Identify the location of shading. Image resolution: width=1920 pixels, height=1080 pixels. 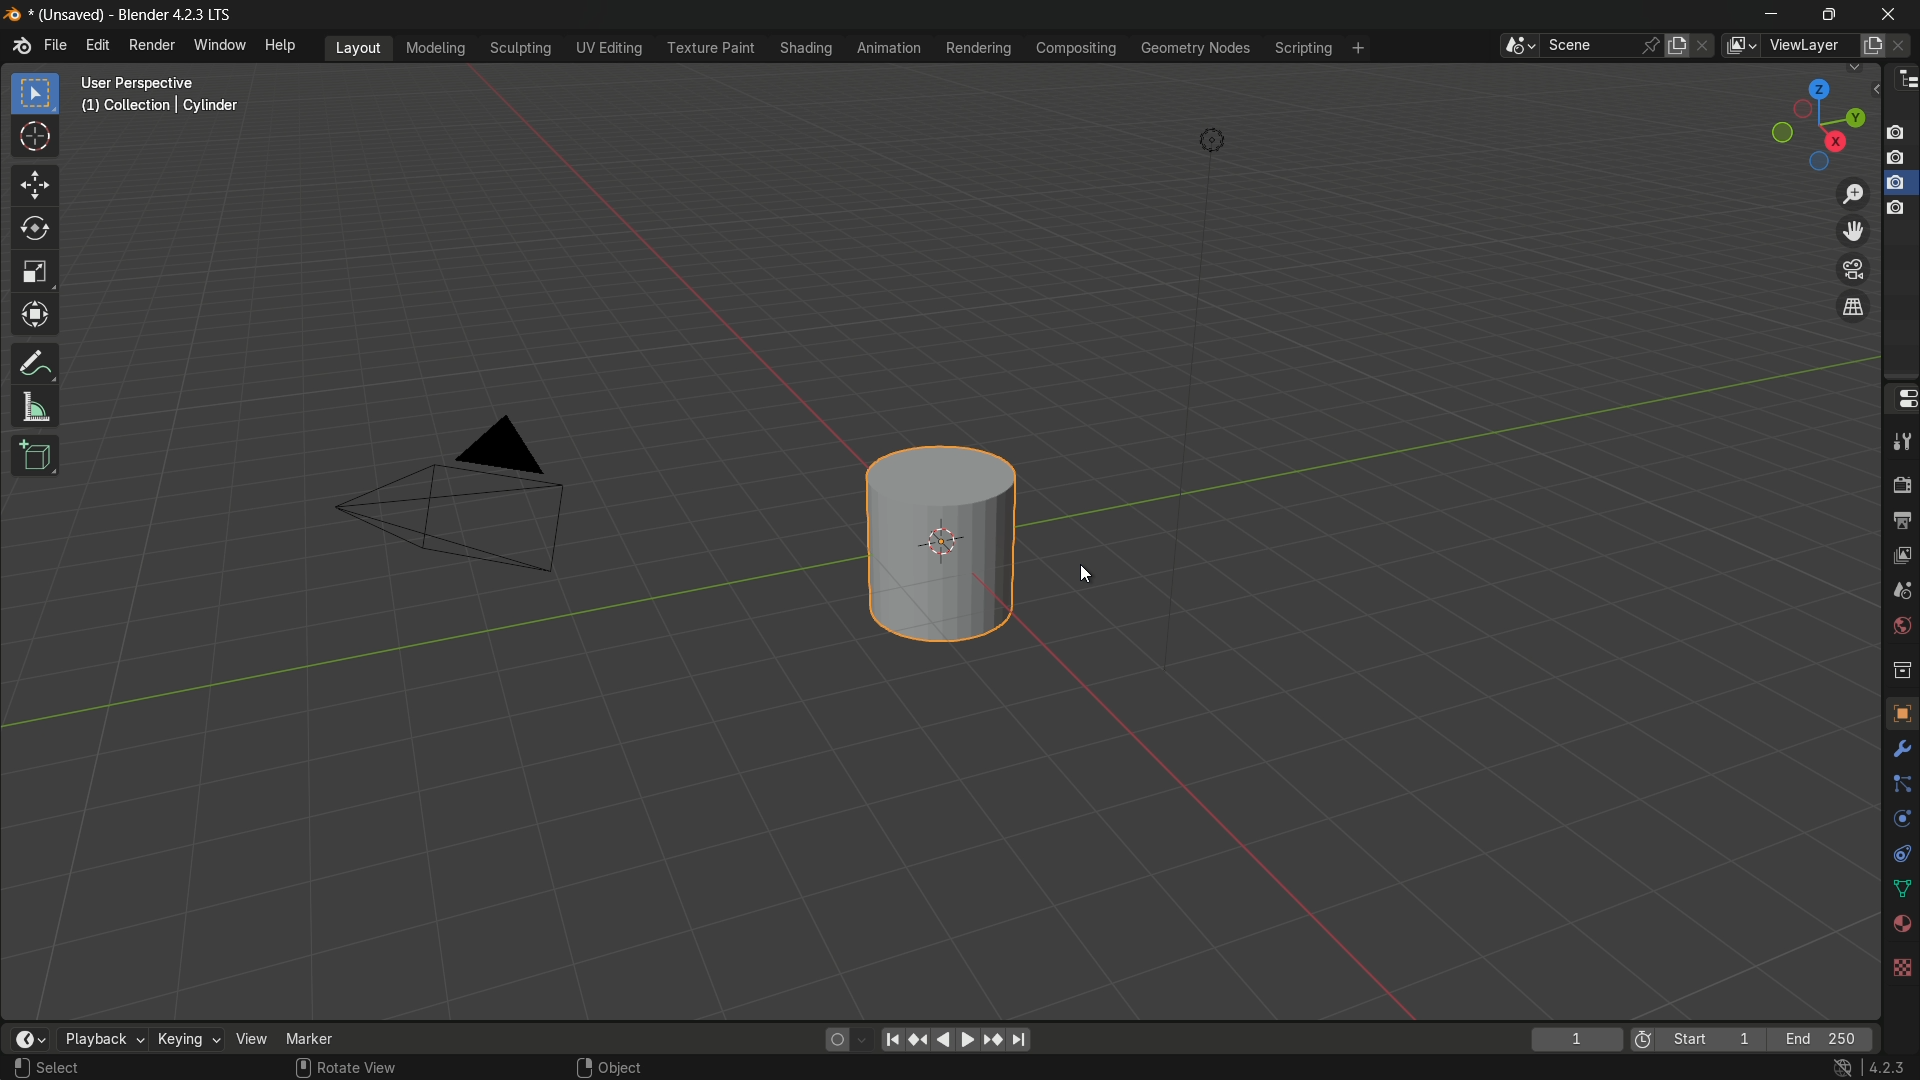
(803, 48).